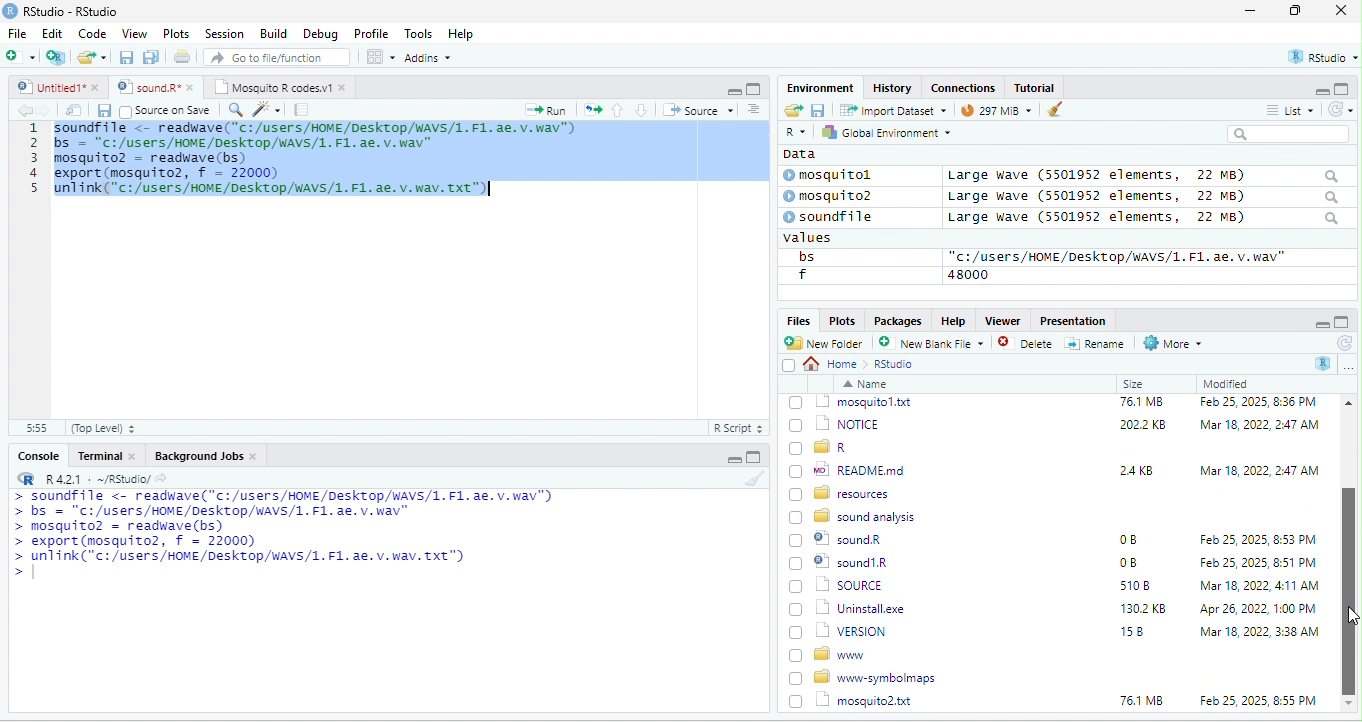 This screenshot has height=722, width=1362. What do you see at coordinates (1261, 431) in the screenshot?
I see `Feb 25, 2025, 12:45 PM` at bounding box center [1261, 431].